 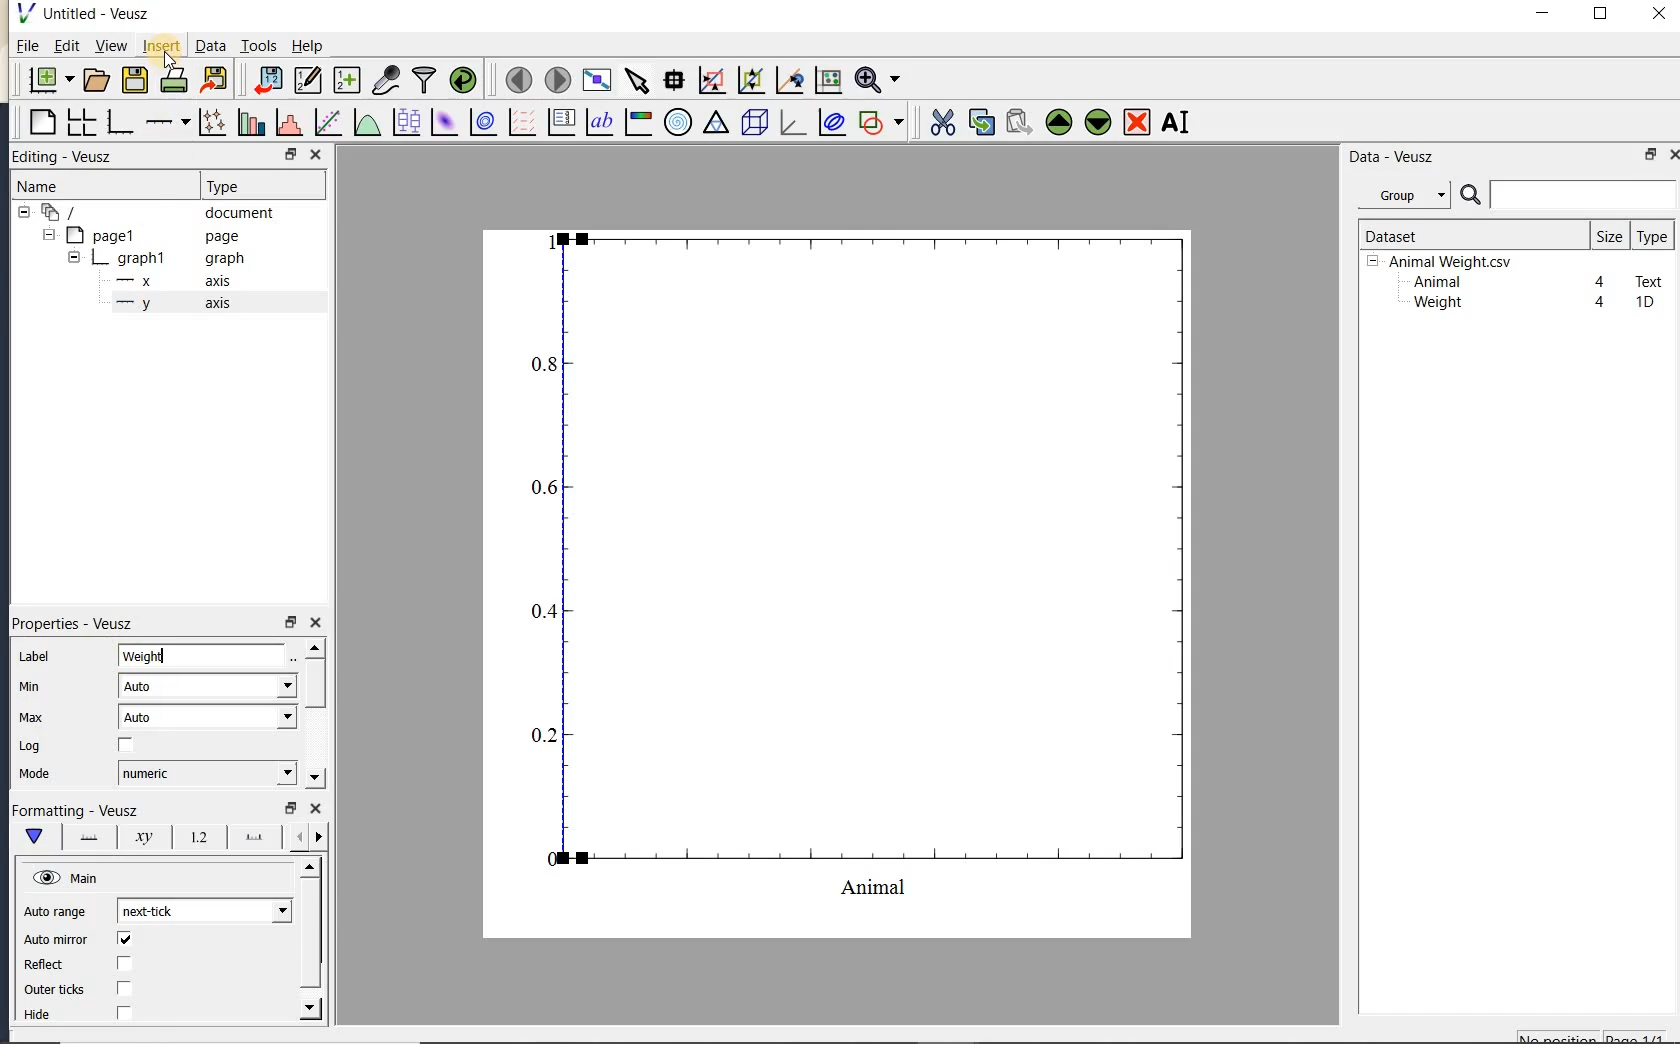 What do you see at coordinates (79, 623) in the screenshot?
I see `Properties - Veusz` at bounding box center [79, 623].